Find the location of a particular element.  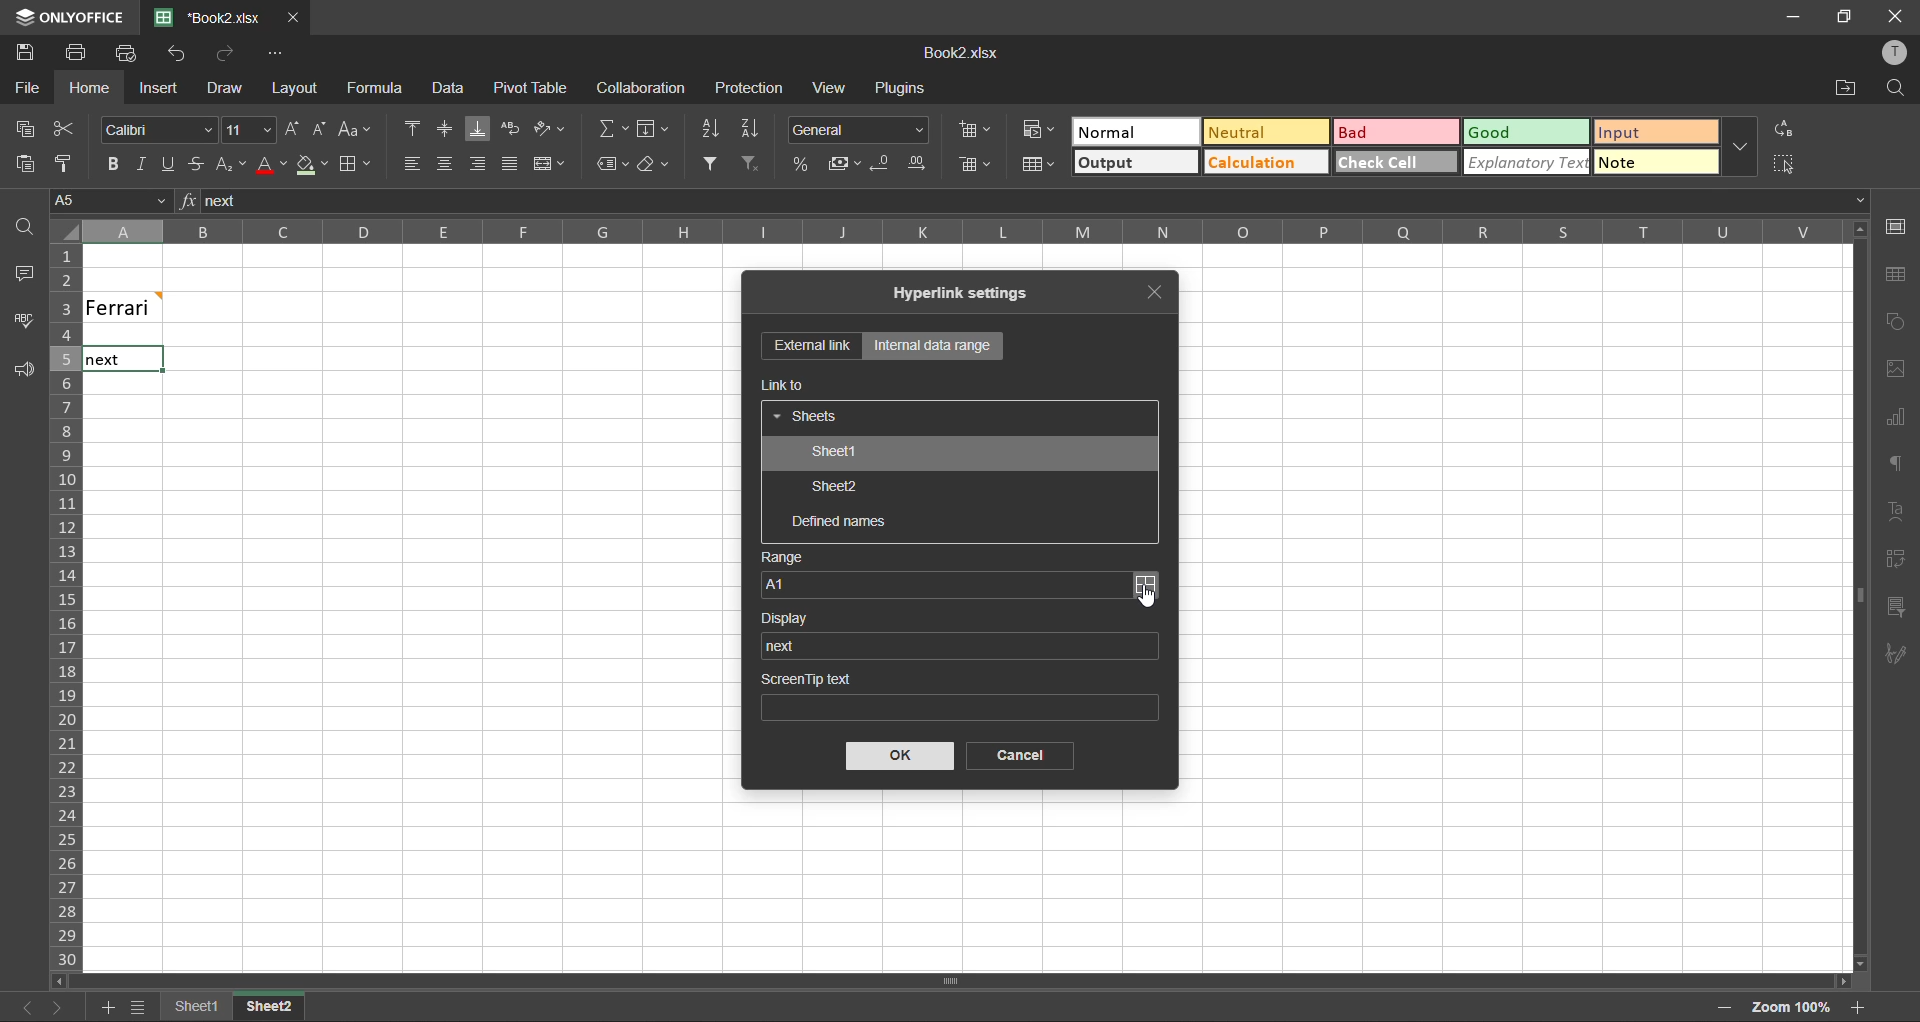

formula is located at coordinates (379, 90).